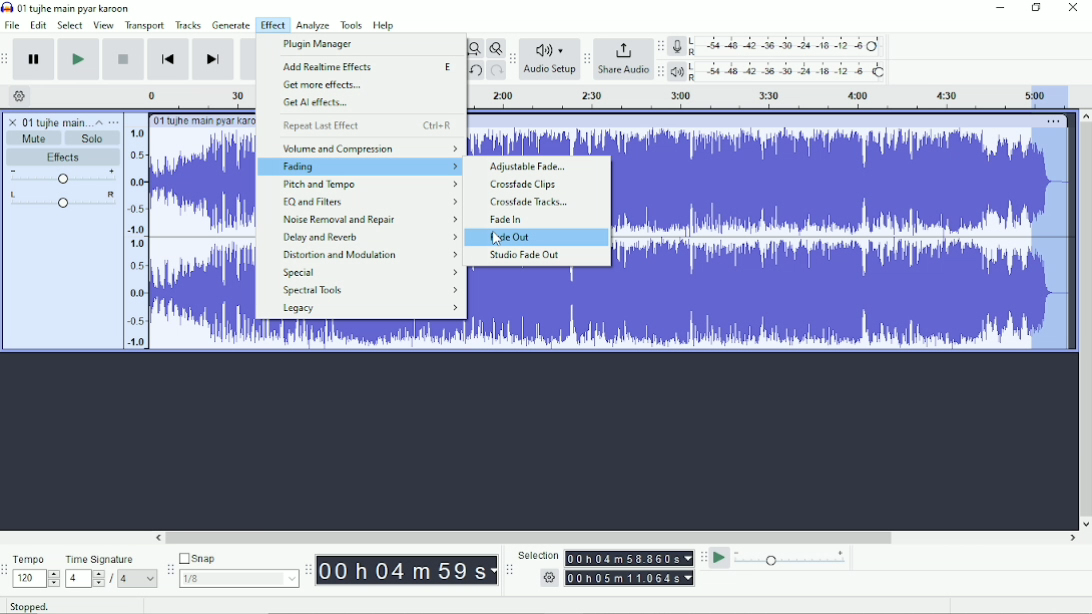 This screenshot has width=1092, height=614. Describe the element at coordinates (122, 59) in the screenshot. I see `Stop` at that location.